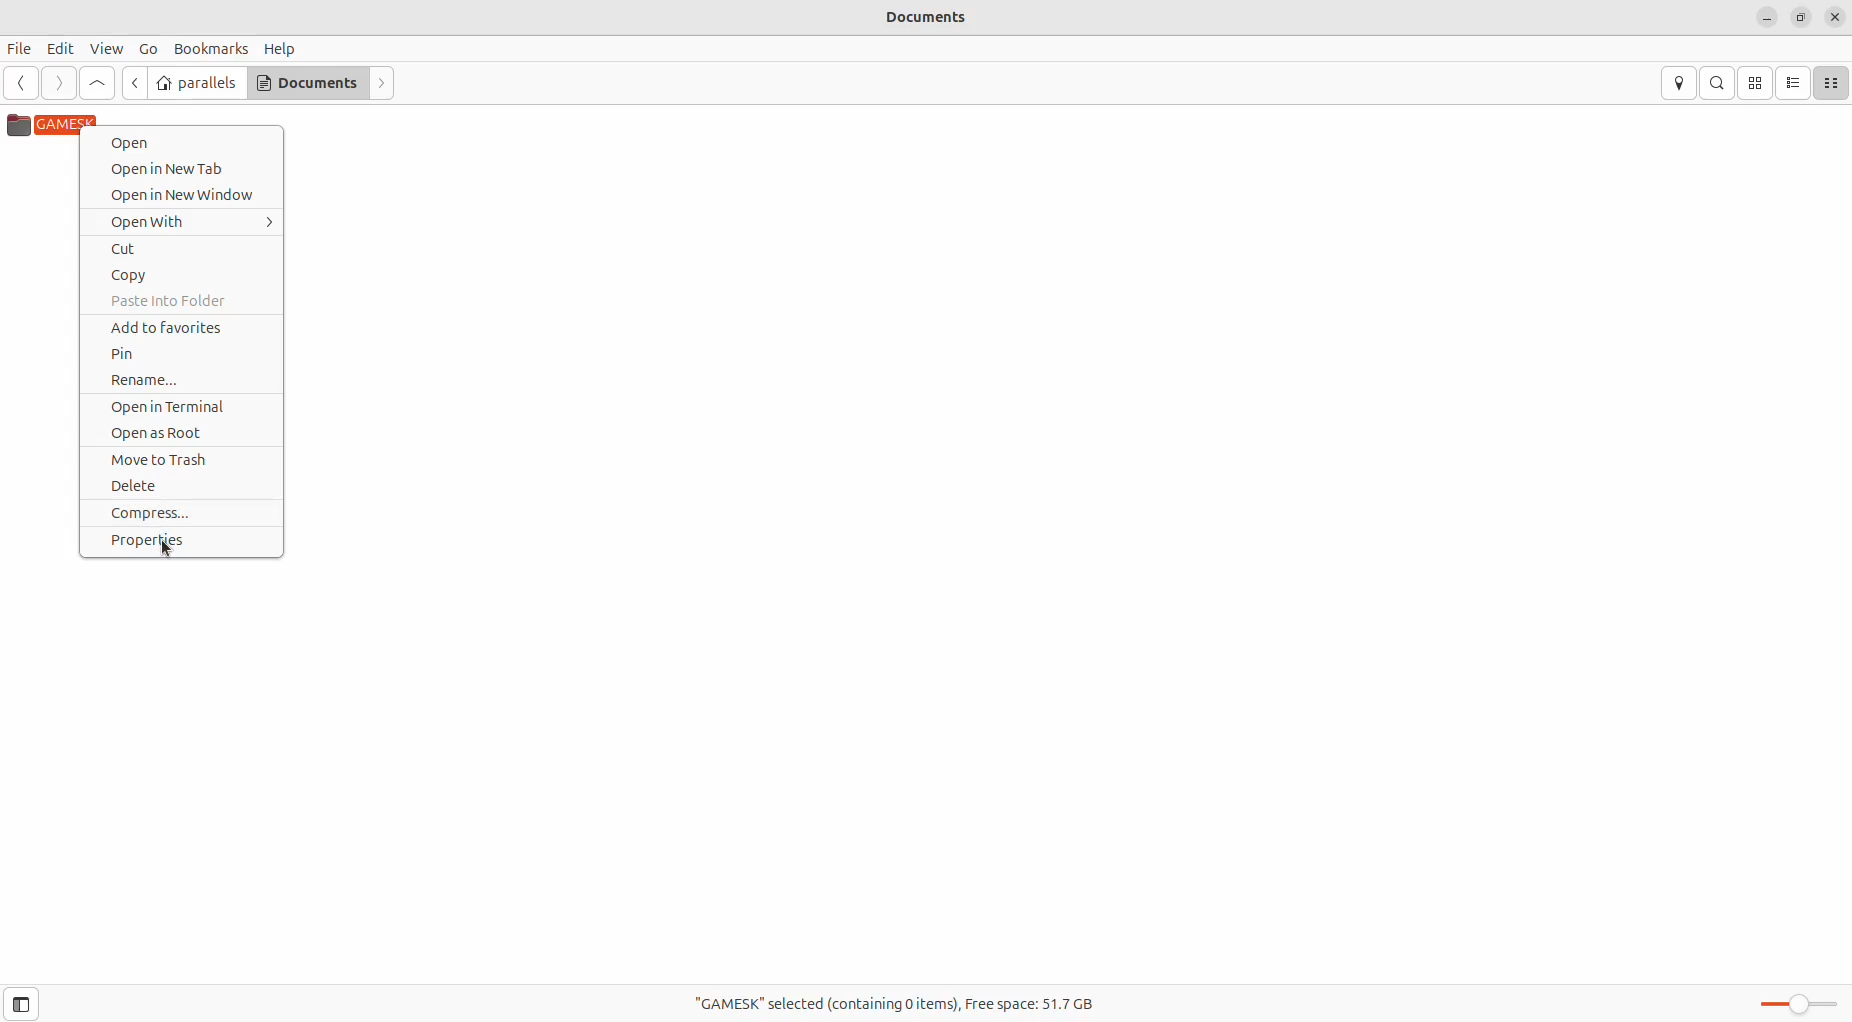 This screenshot has height=1022, width=1852. What do you see at coordinates (177, 169) in the screenshot?
I see `Open in New Tab` at bounding box center [177, 169].